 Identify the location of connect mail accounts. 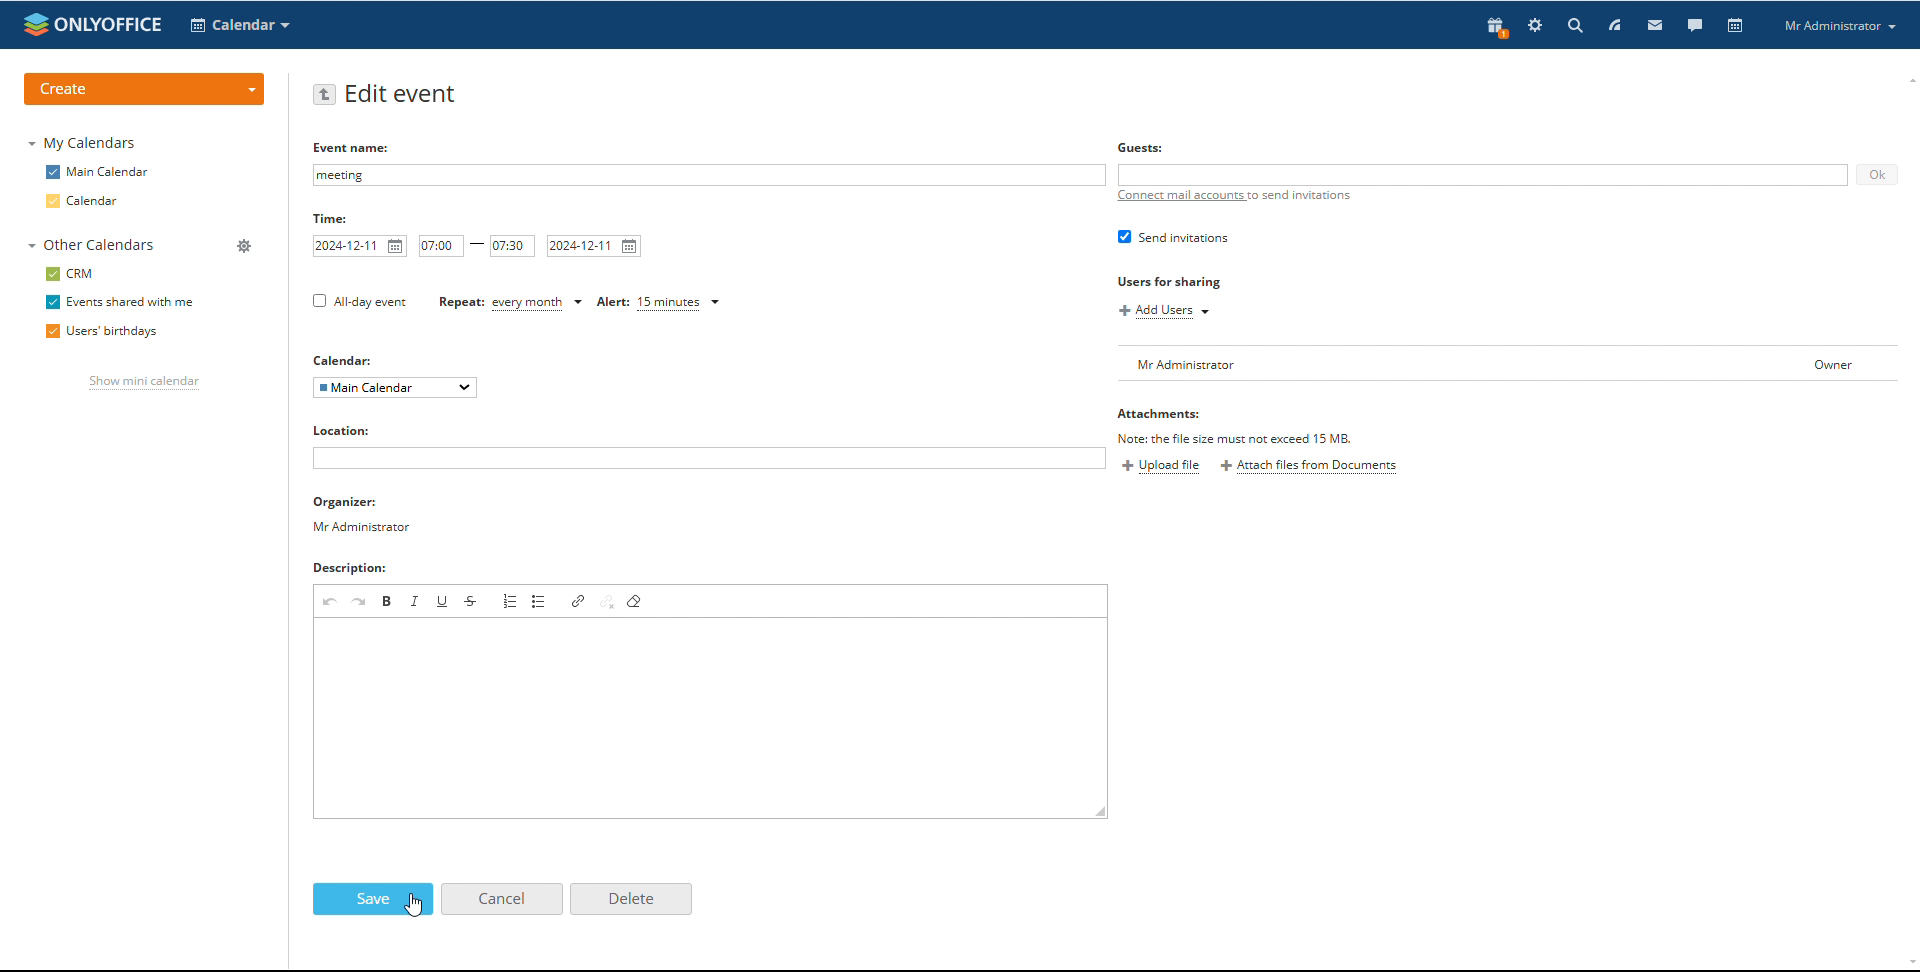
(1236, 195).